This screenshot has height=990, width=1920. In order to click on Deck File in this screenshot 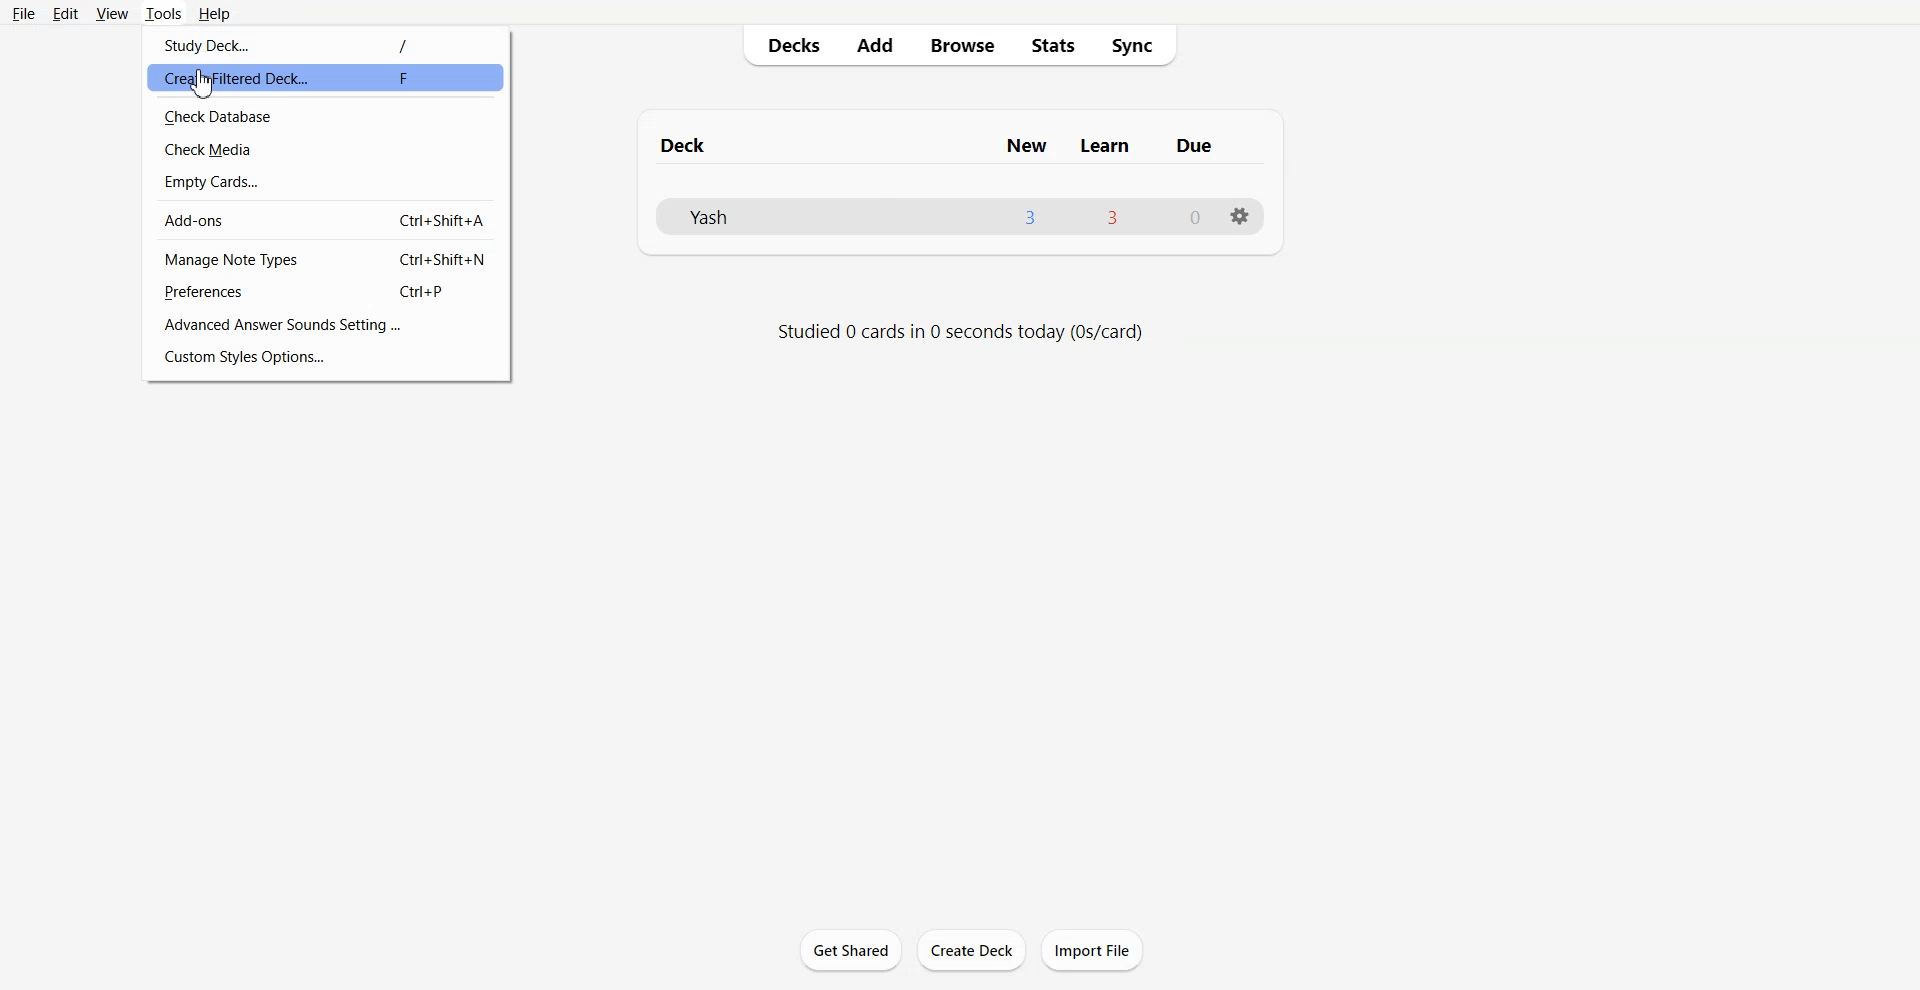, I will do `click(744, 215)`.